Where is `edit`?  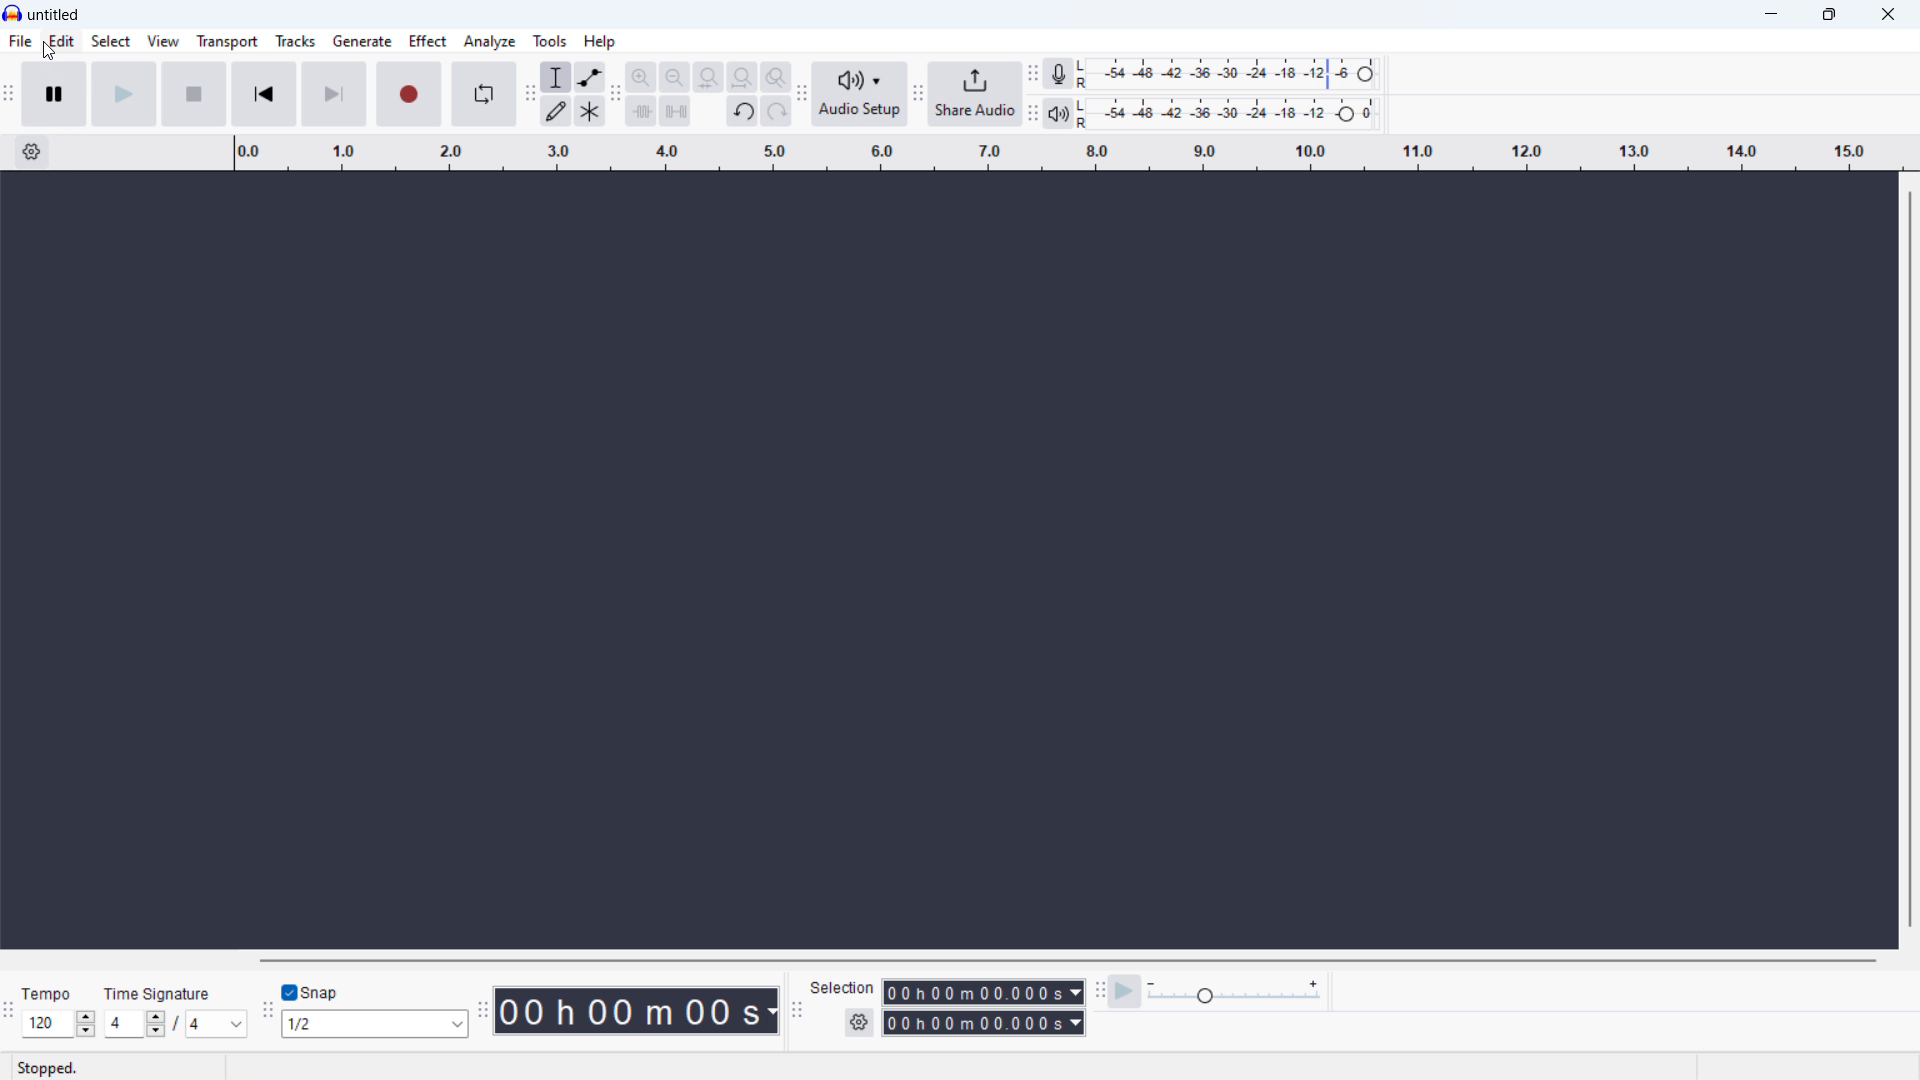 edit is located at coordinates (63, 42).